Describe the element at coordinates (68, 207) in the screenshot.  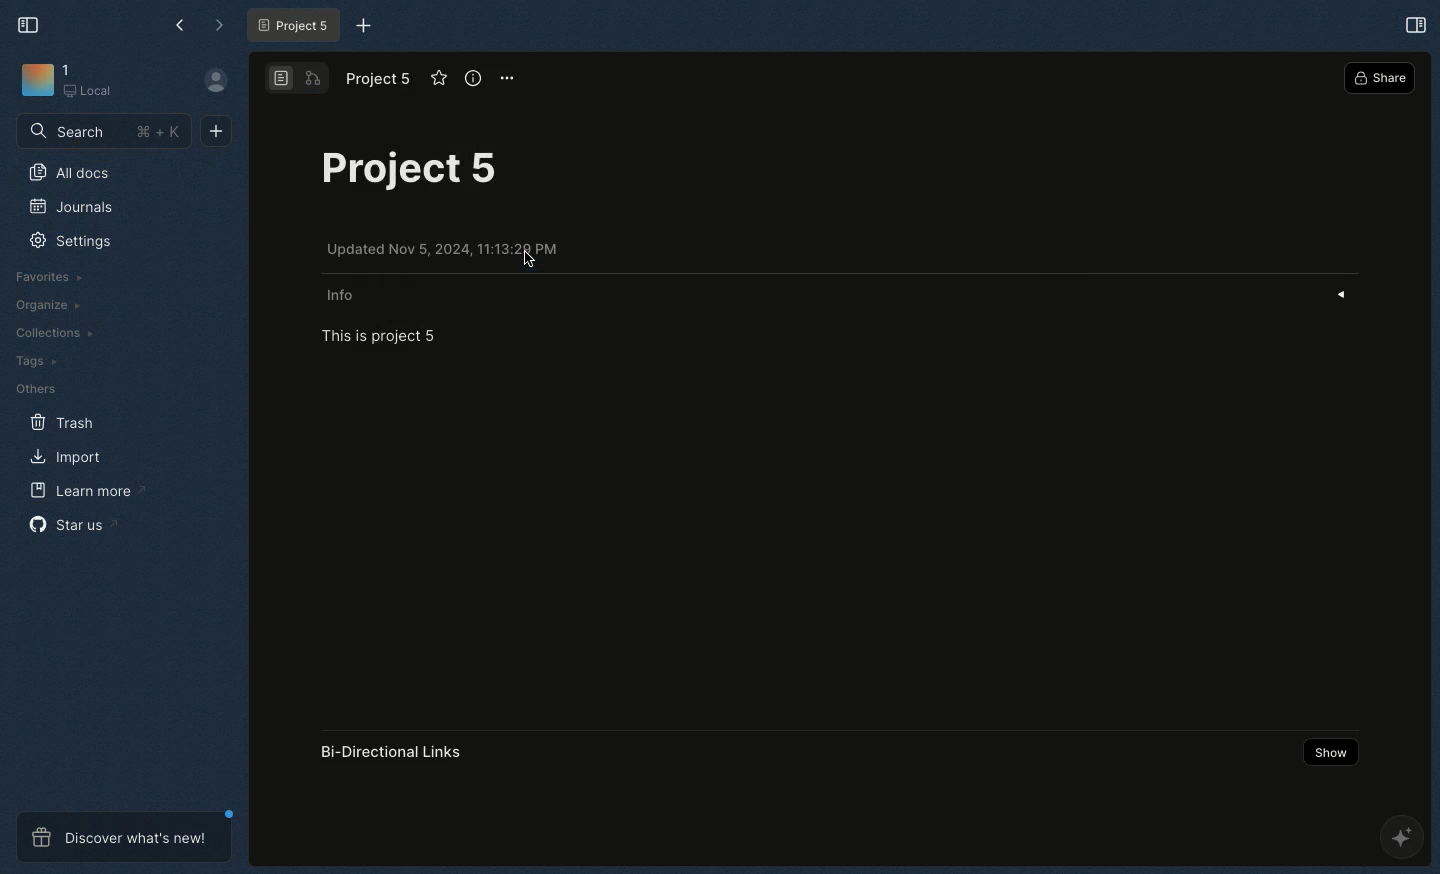
I see `Journals` at that location.